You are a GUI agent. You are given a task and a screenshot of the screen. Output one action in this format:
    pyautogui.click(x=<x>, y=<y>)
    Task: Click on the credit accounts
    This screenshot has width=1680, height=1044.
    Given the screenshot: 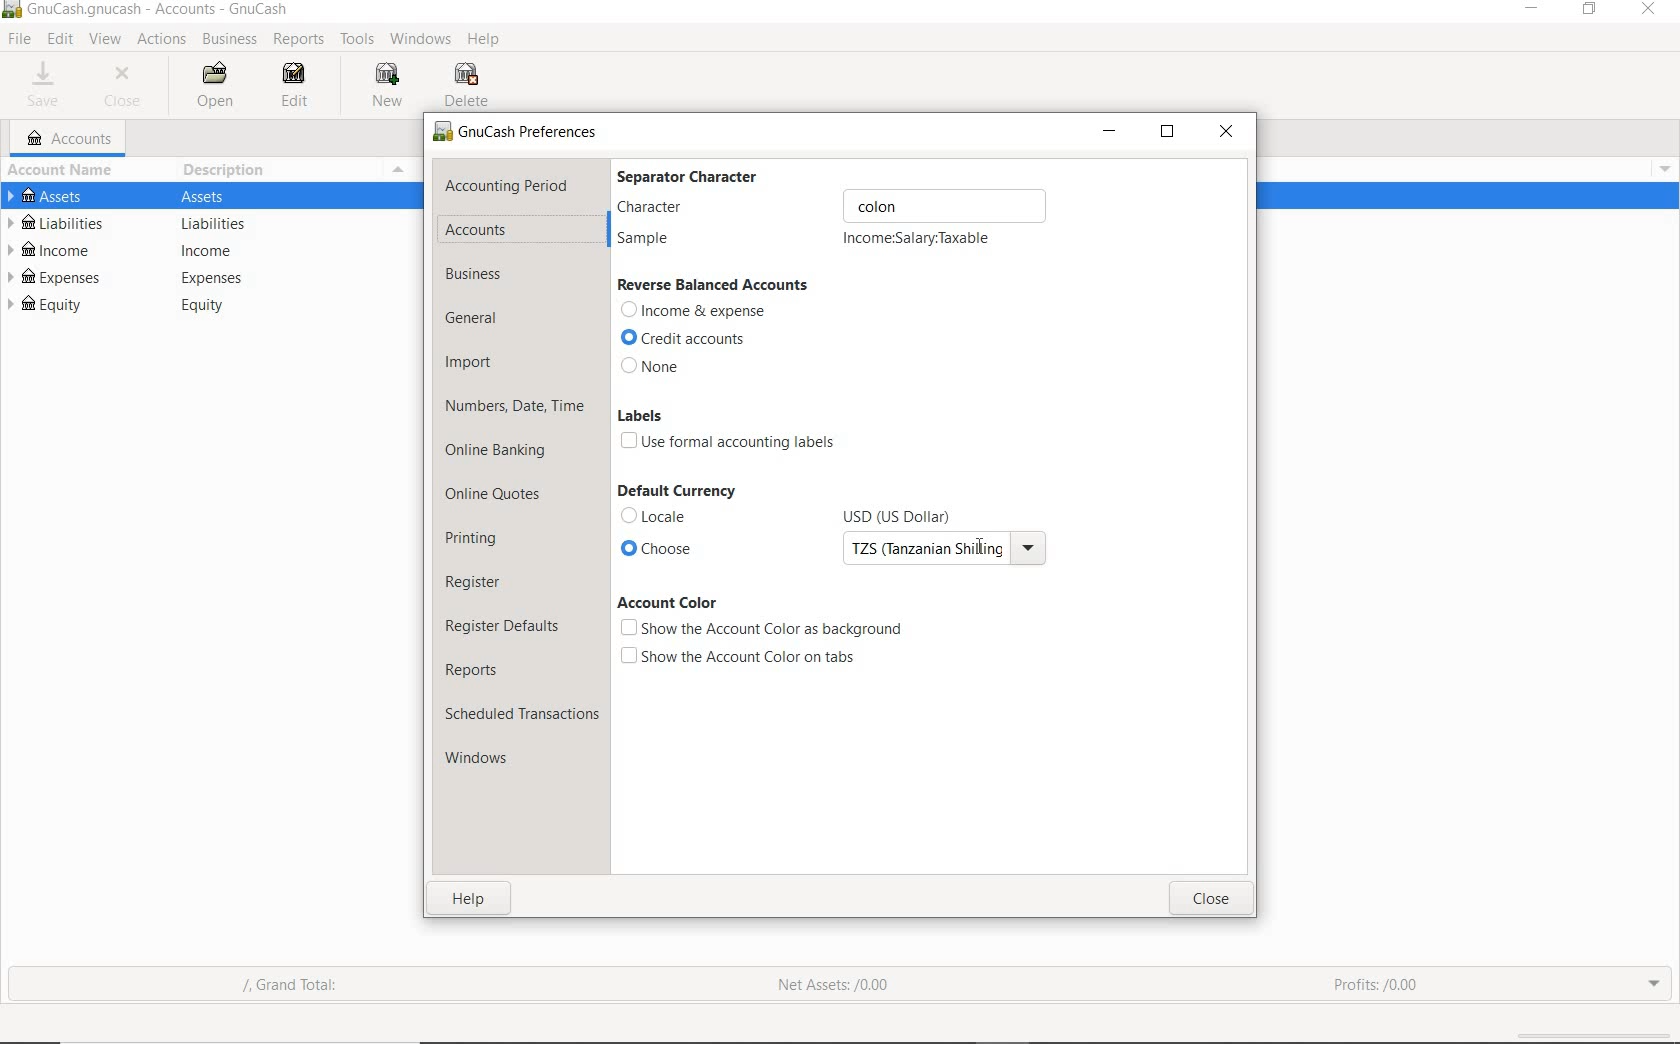 What is the action you would take?
    pyautogui.click(x=689, y=339)
    